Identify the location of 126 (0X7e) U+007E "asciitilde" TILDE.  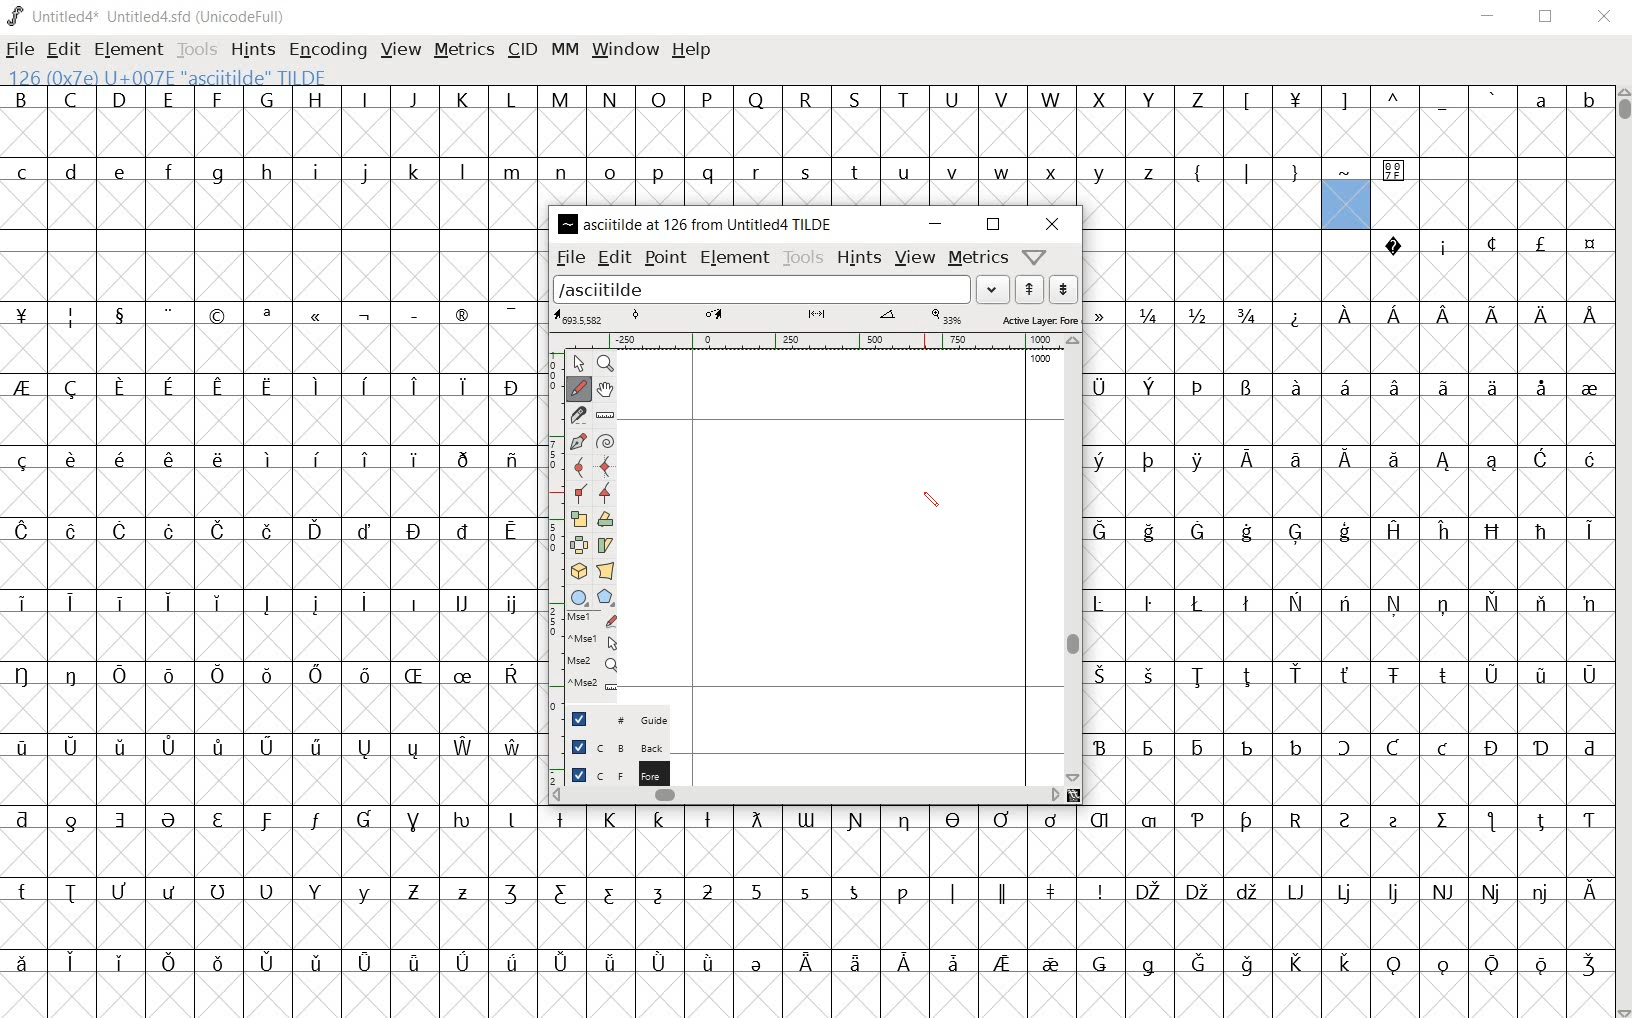
(1346, 204).